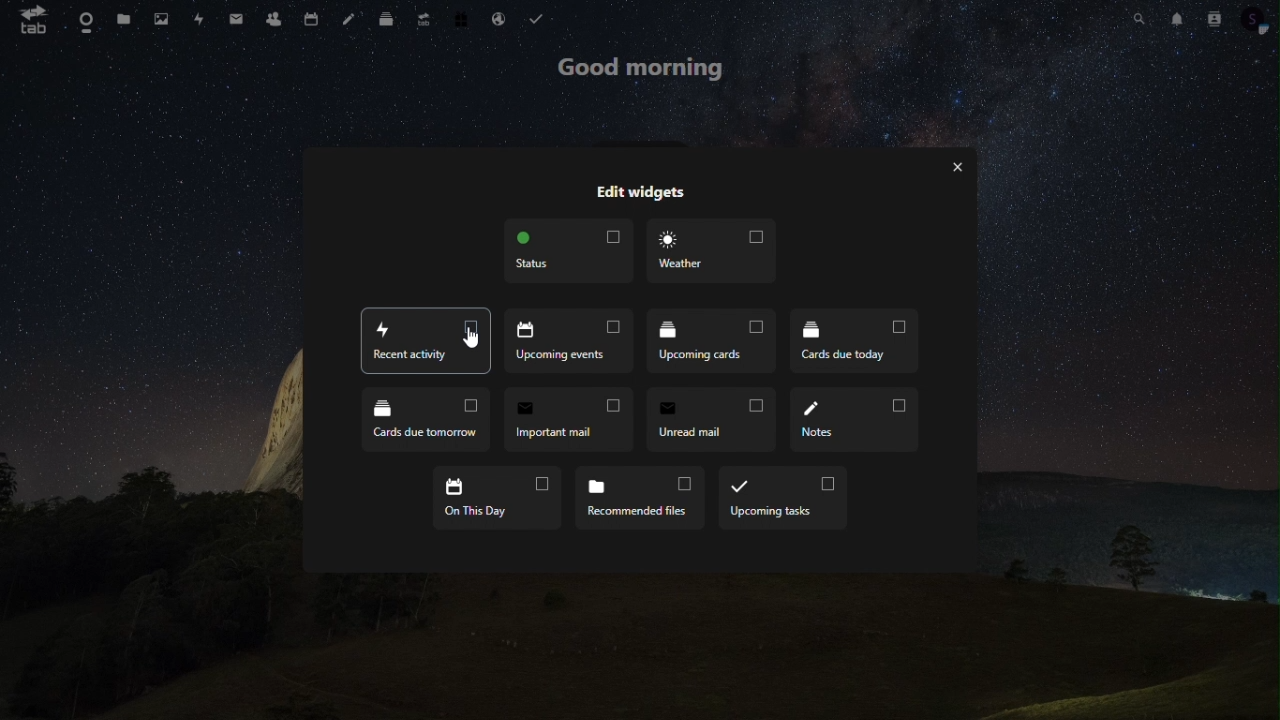 This screenshot has width=1280, height=720. Describe the element at coordinates (423, 20) in the screenshot. I see `upgrade` at that location.